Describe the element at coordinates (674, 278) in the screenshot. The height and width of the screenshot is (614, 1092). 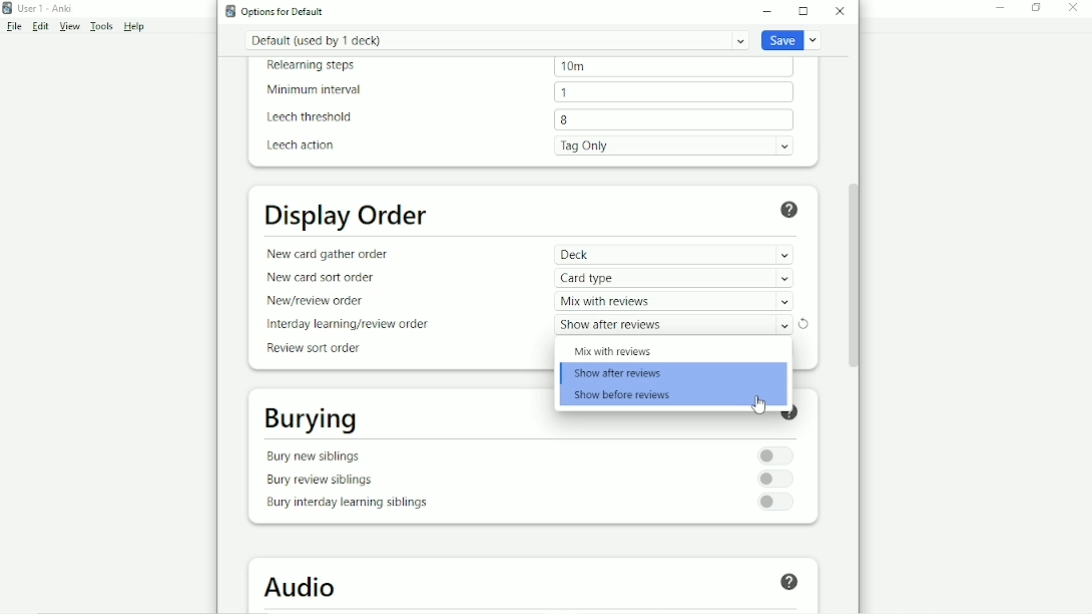
I see `Card type` at that location.